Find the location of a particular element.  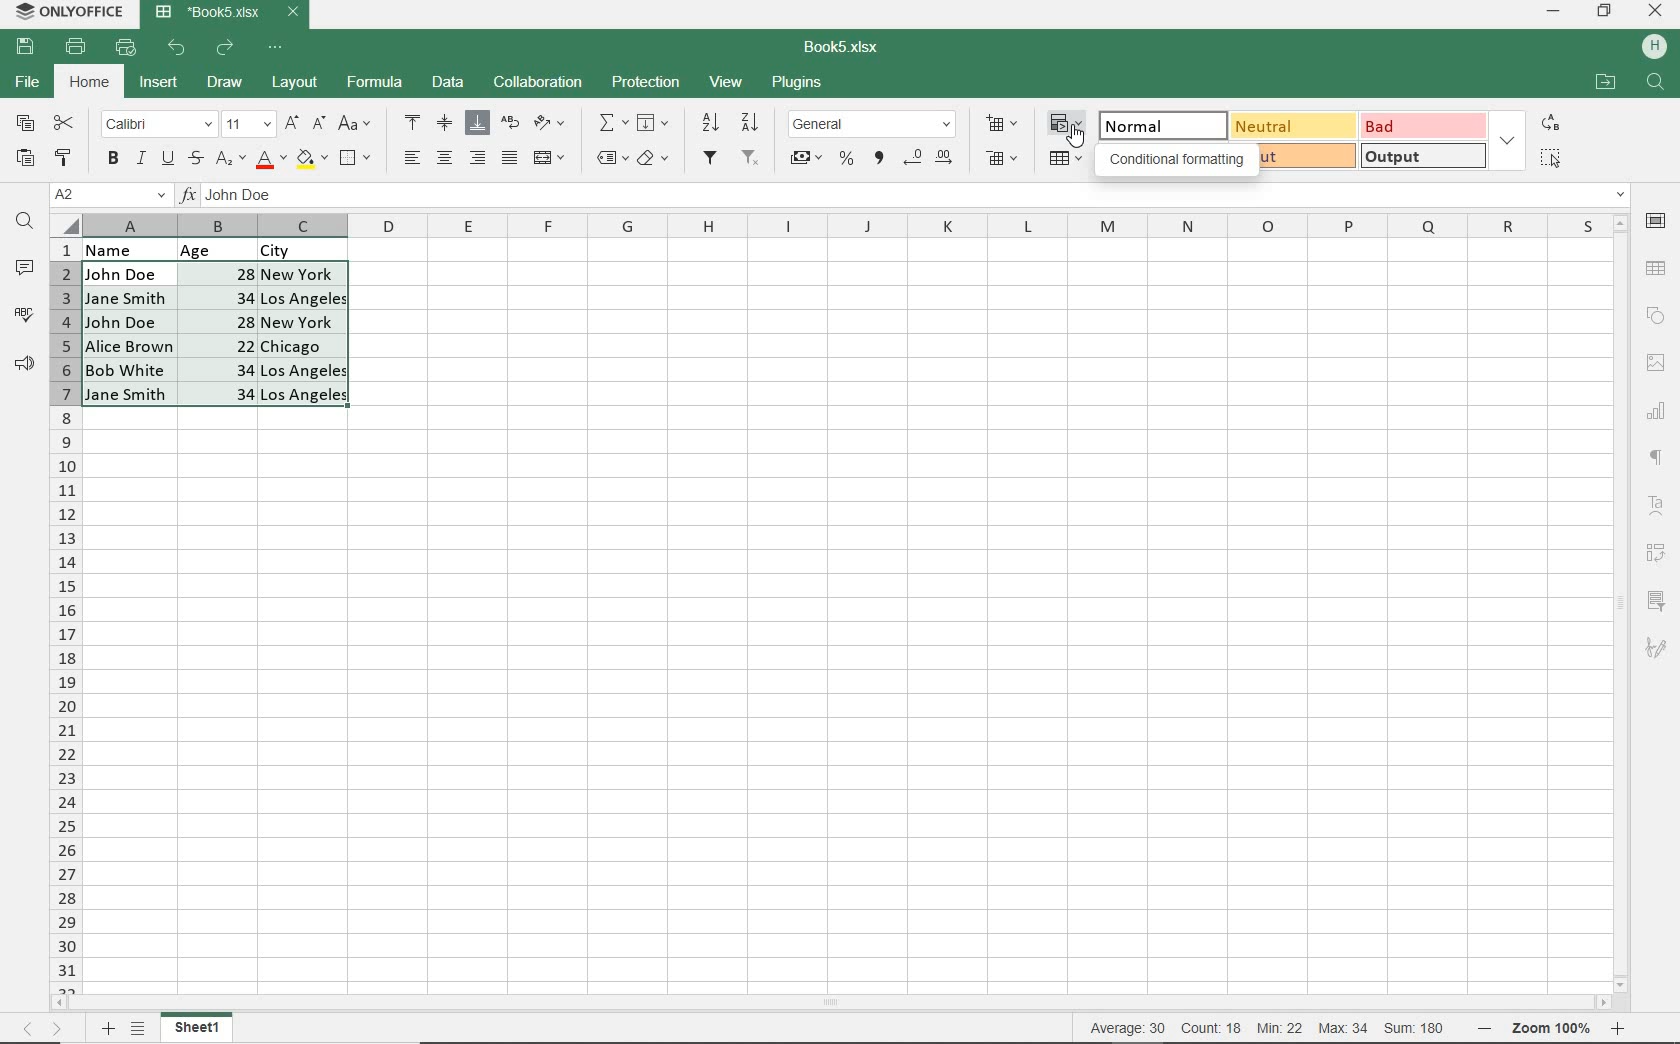

SPELL CHECKING is located at coordinates (24, 315).